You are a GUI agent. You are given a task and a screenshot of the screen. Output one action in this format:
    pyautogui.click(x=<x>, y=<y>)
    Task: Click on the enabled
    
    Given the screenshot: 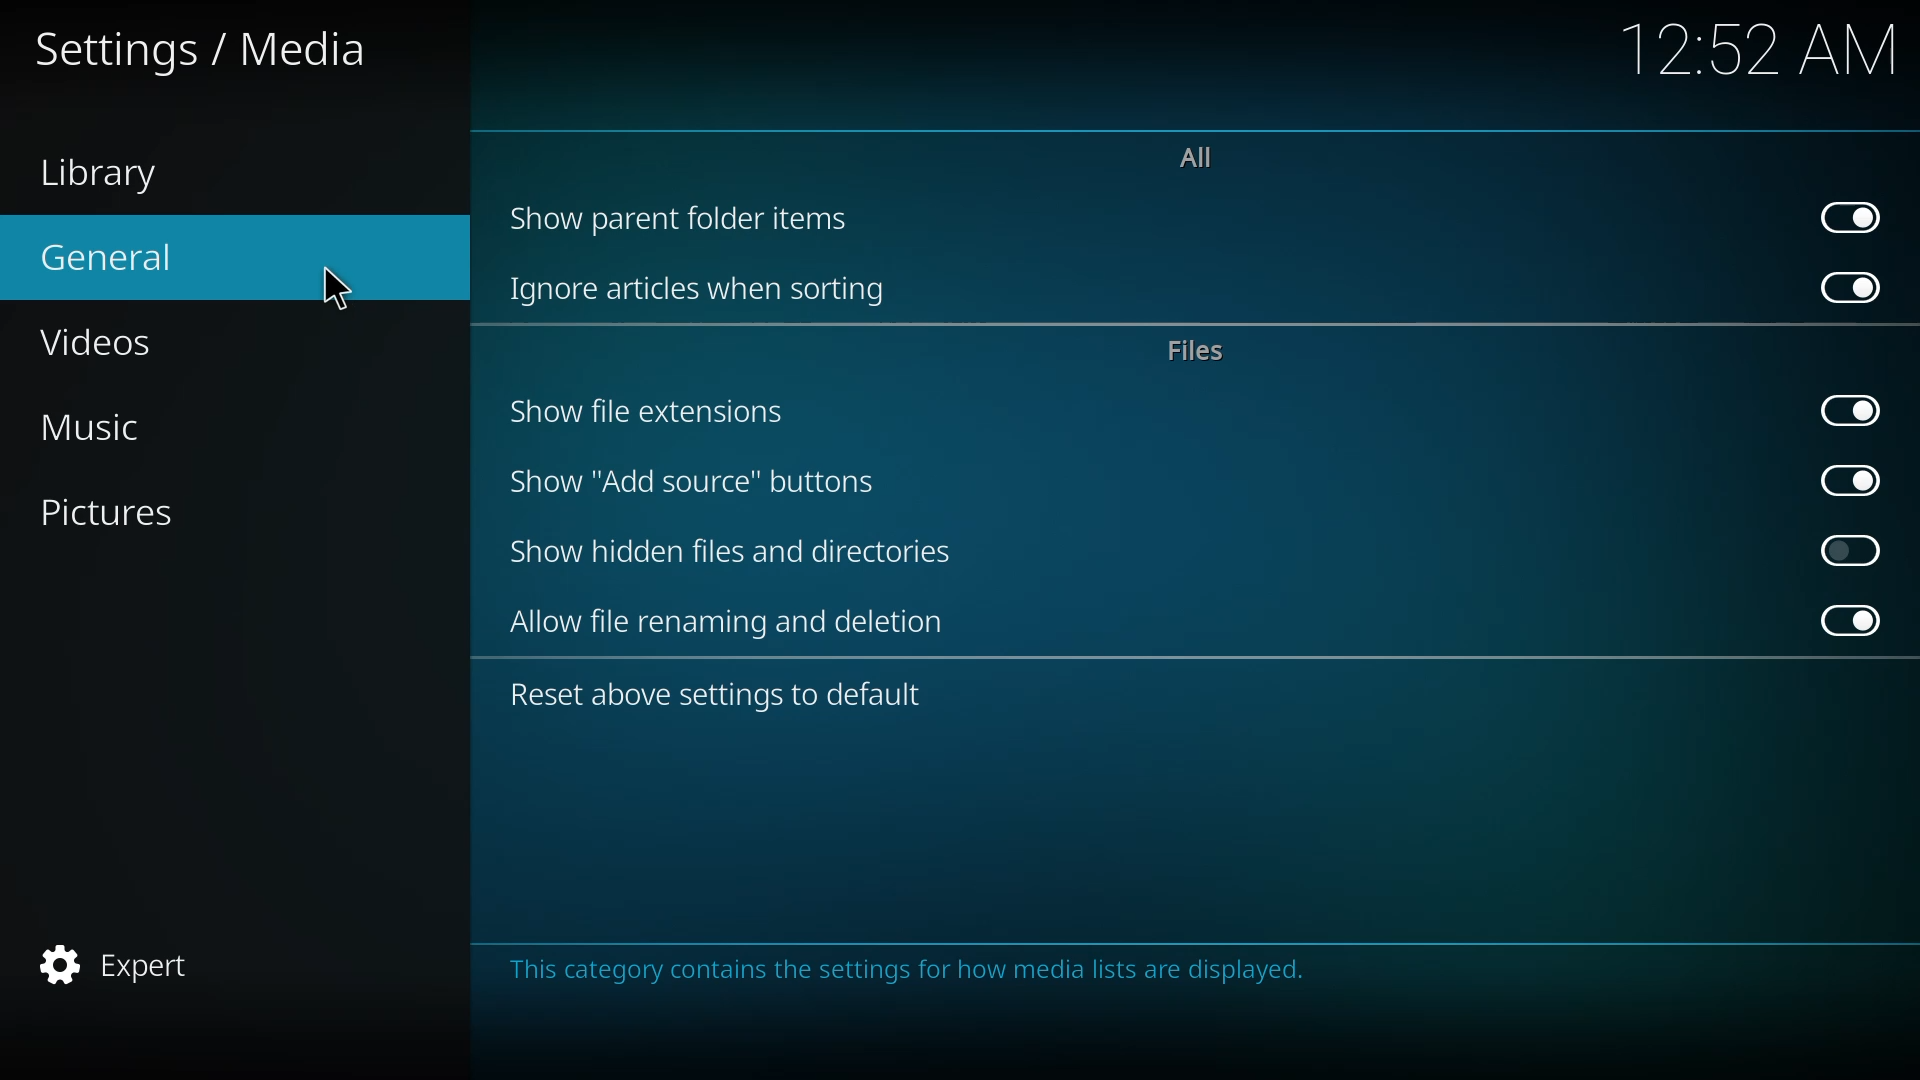 What is the action you would take?
    pyautogui.click(x=1851, y=285)
    